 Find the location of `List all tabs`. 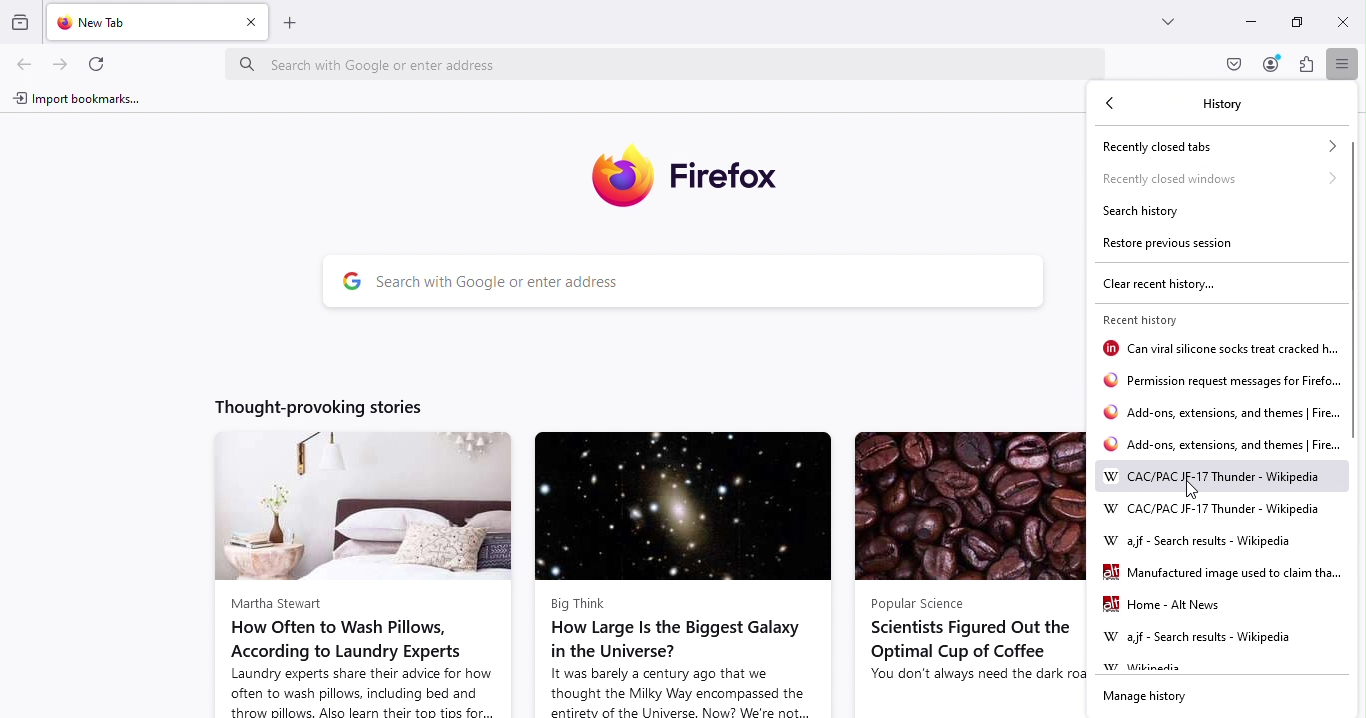

List all tabs is located at coordinates (1170, 24).